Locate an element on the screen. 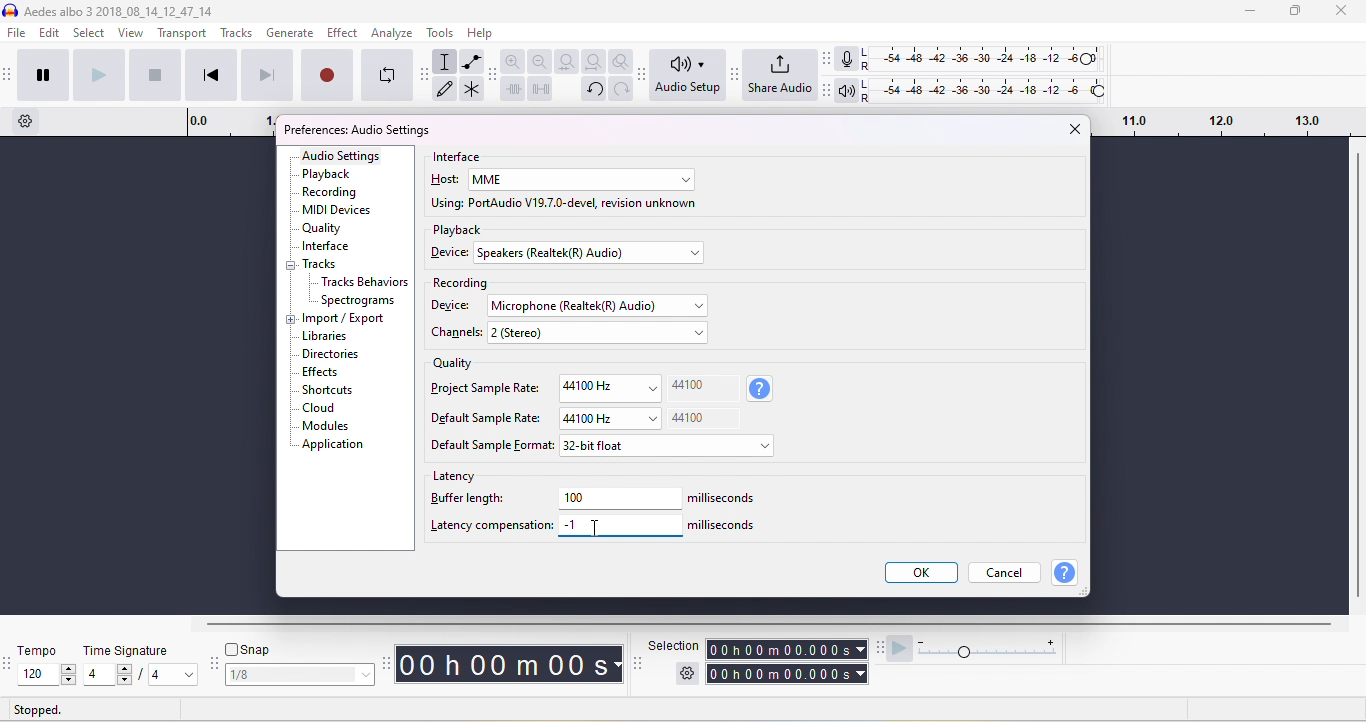 This screenshot has width=1366, height=722. multi tool is located at coordinates (472, 92).